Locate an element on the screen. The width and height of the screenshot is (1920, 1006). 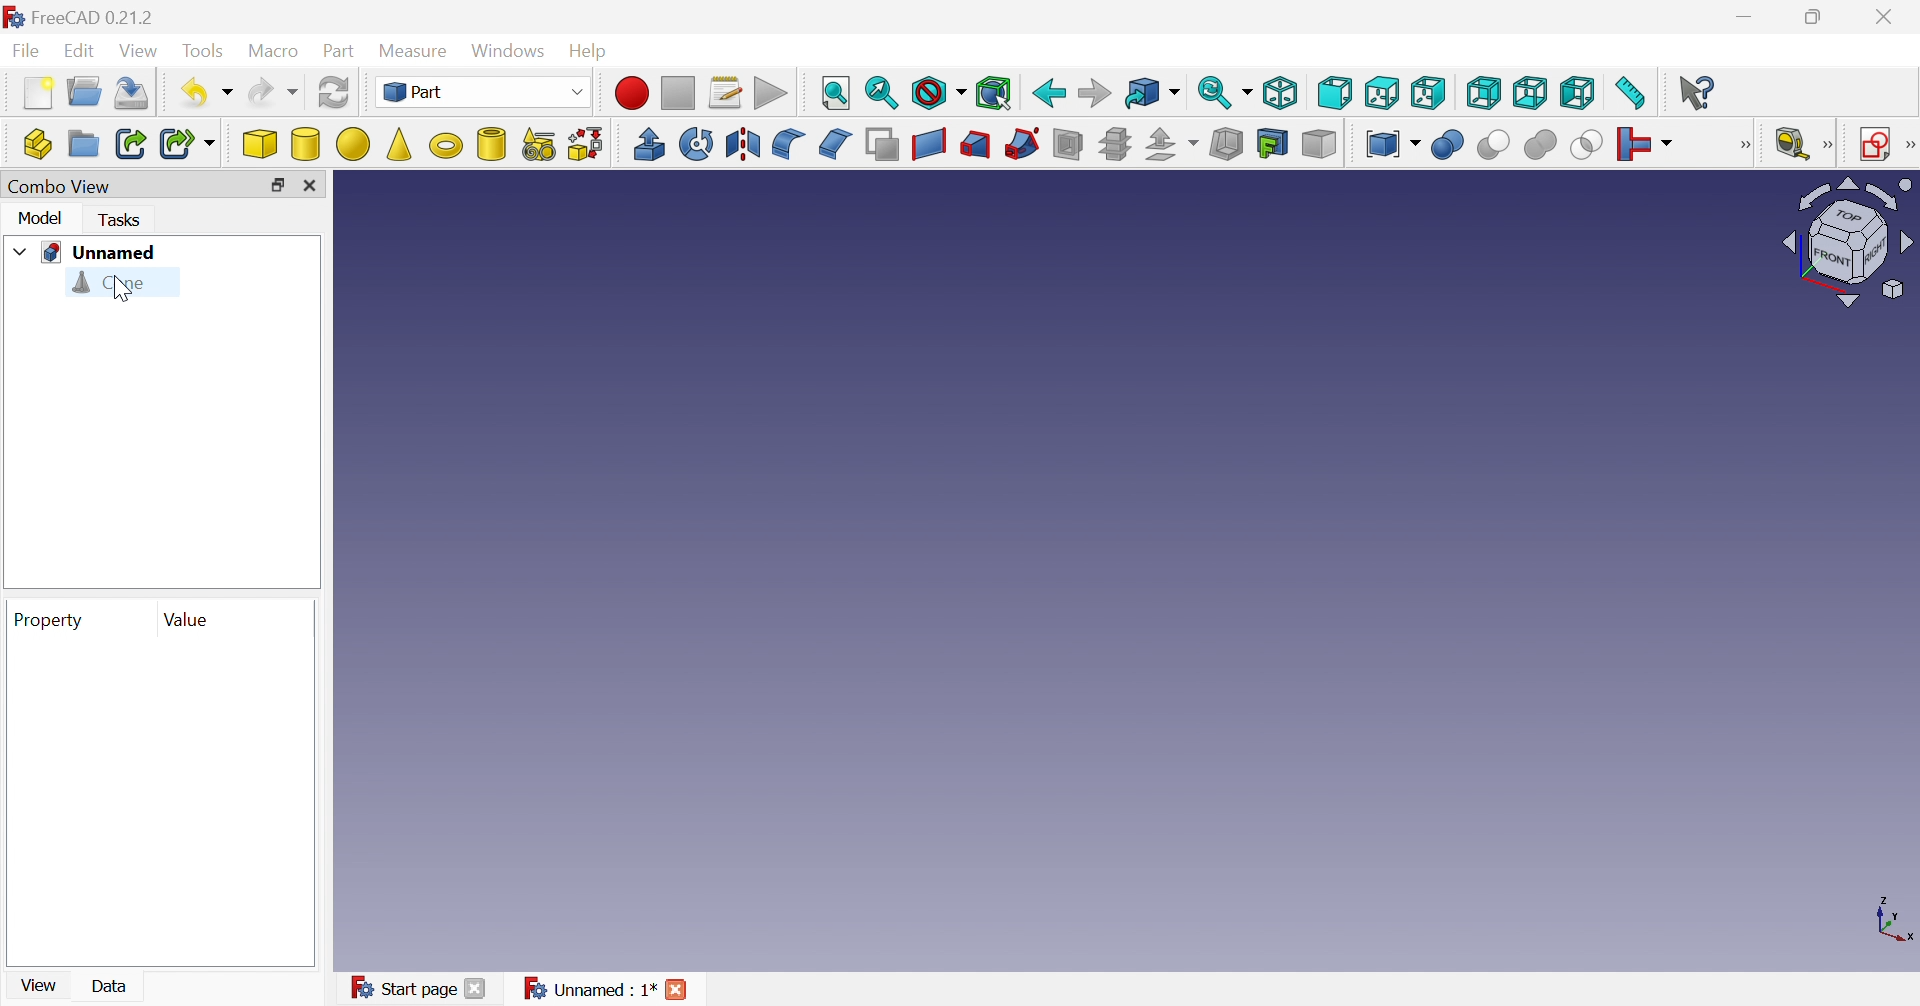
Combo View is located at coordinates (61, 187).